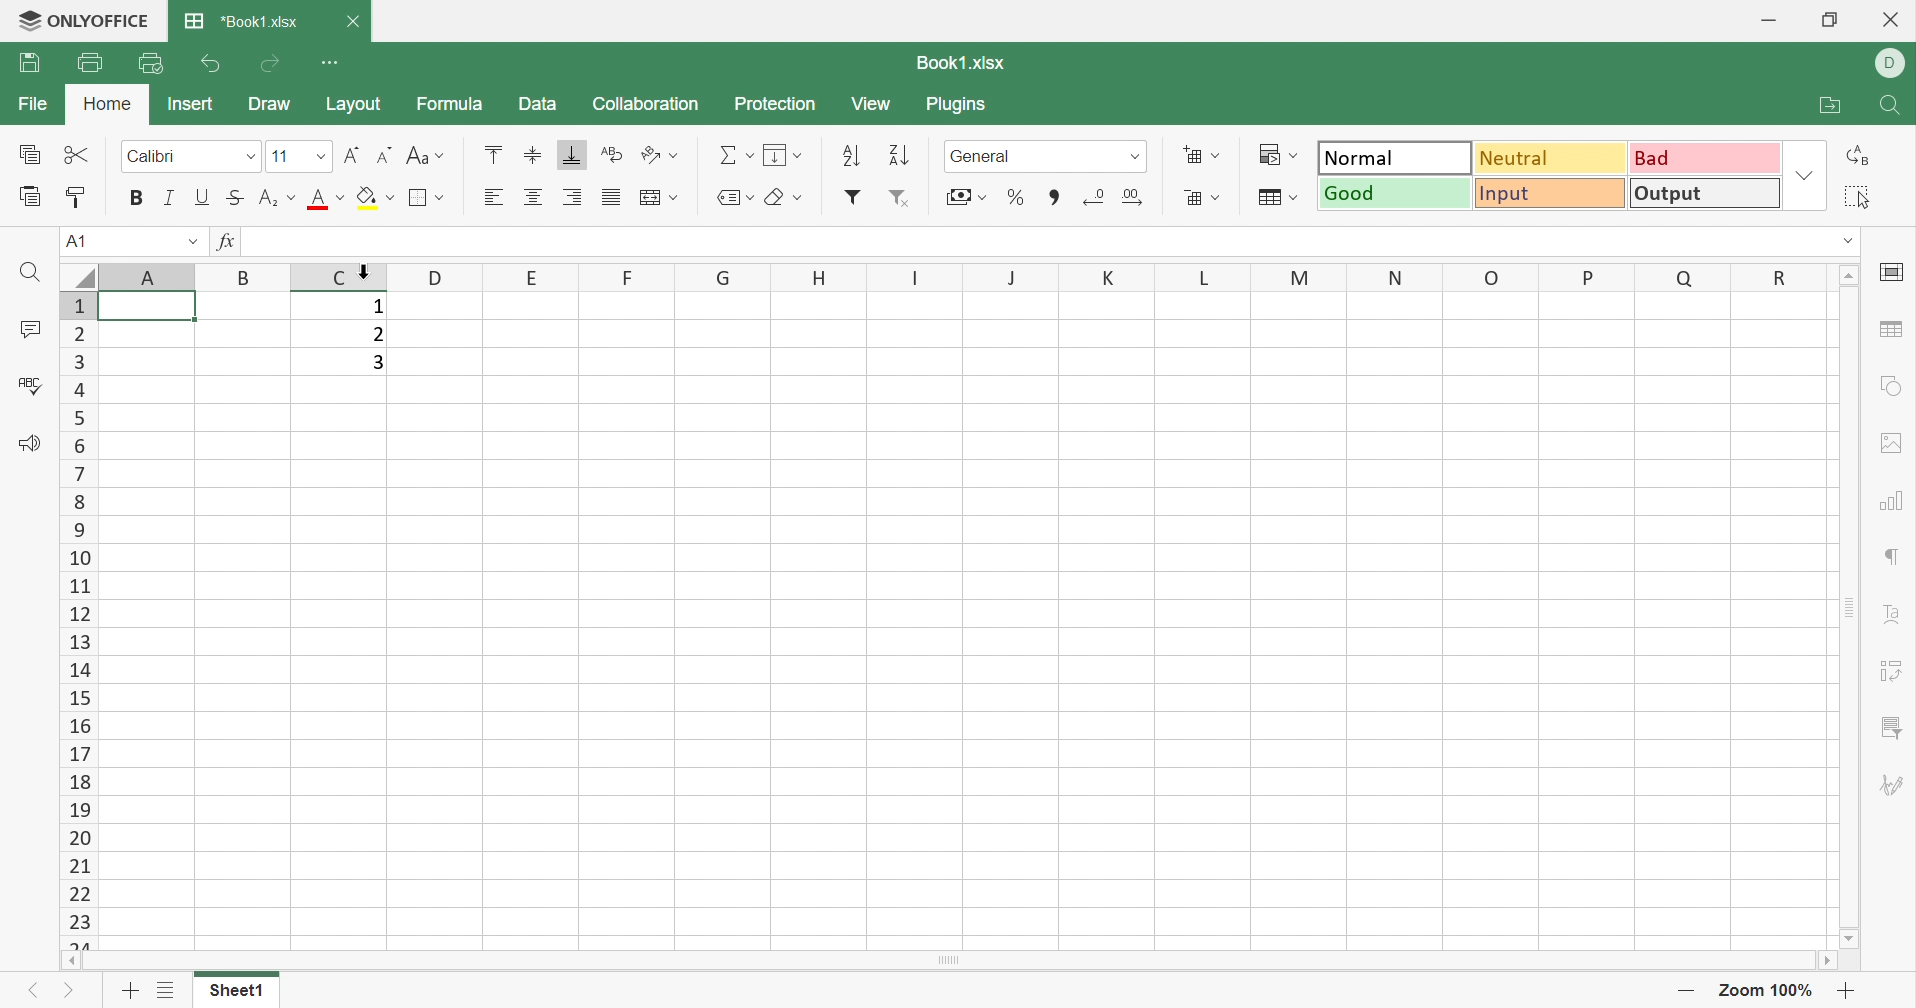 The image size is (1916, 1008). I want to click on Copy Style, so click(78, 197).